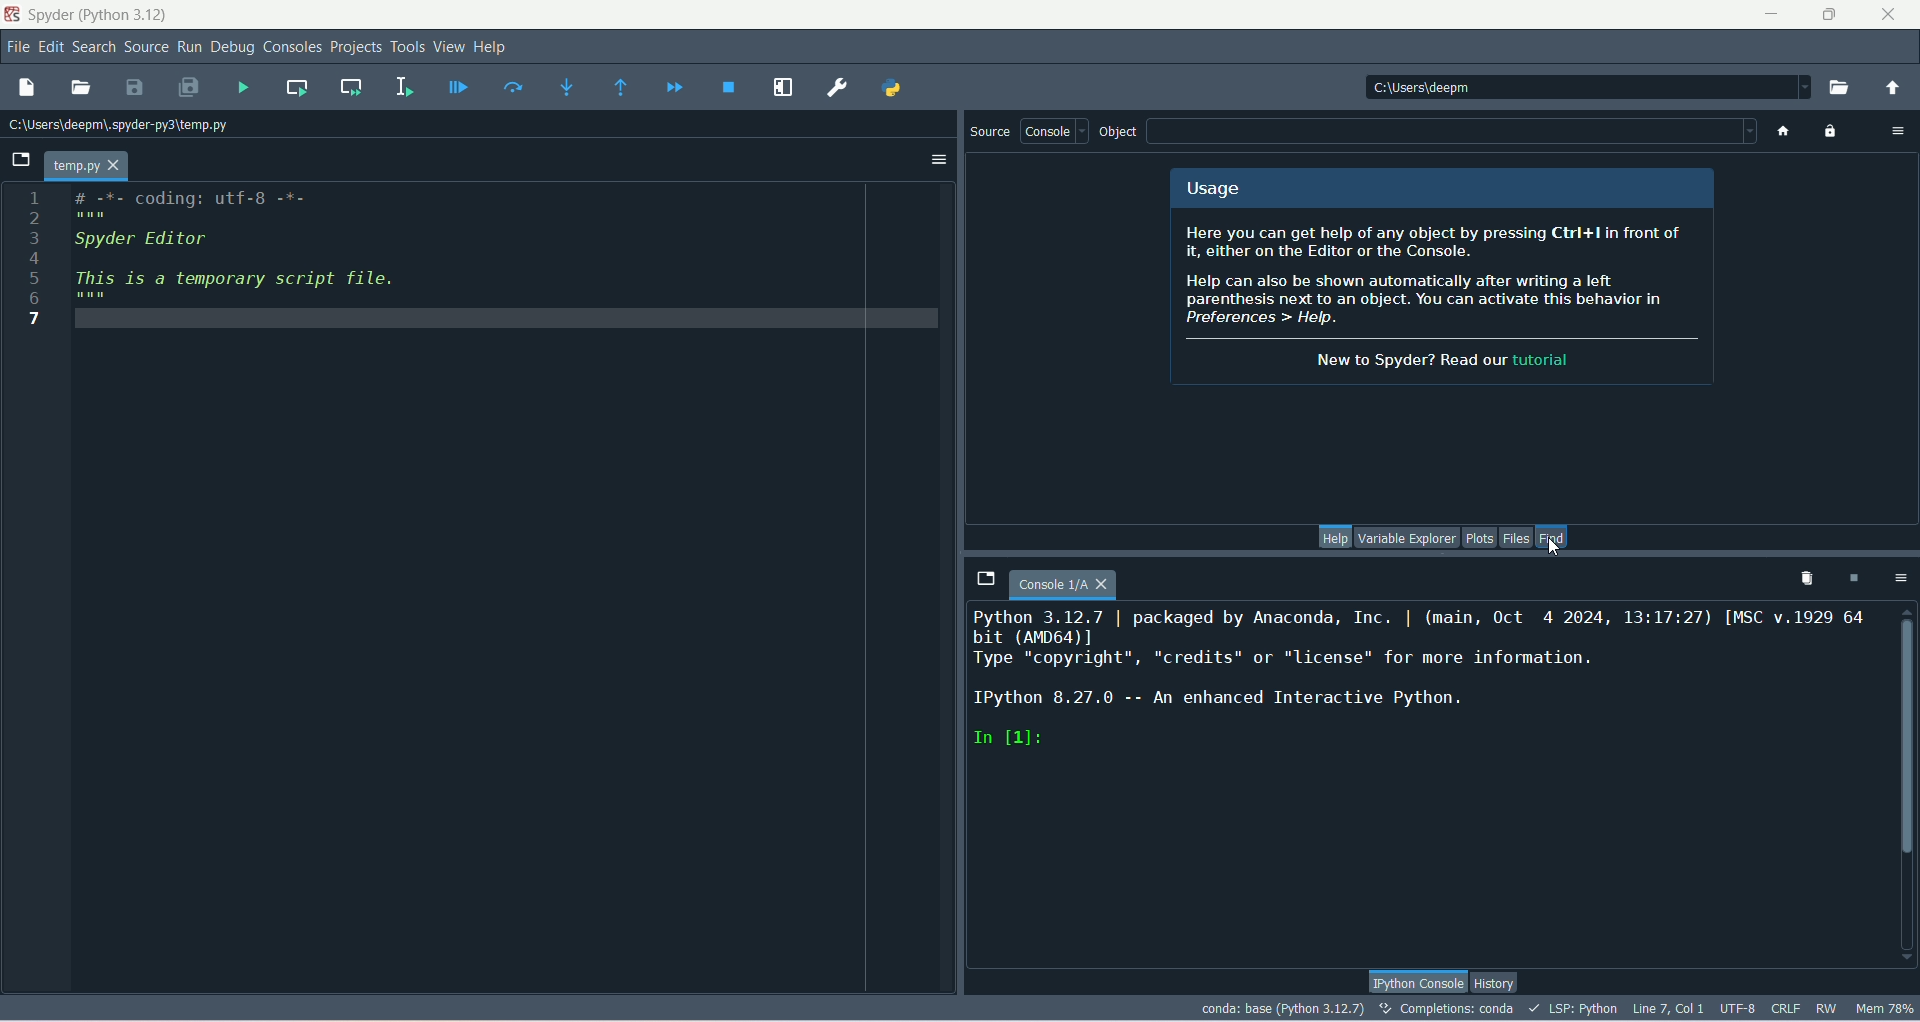 The image size is (1920, 1022). What do you see at coordinates (1900, 580) in the screenshot?
I see `options` at bounding box center [1900, 580].